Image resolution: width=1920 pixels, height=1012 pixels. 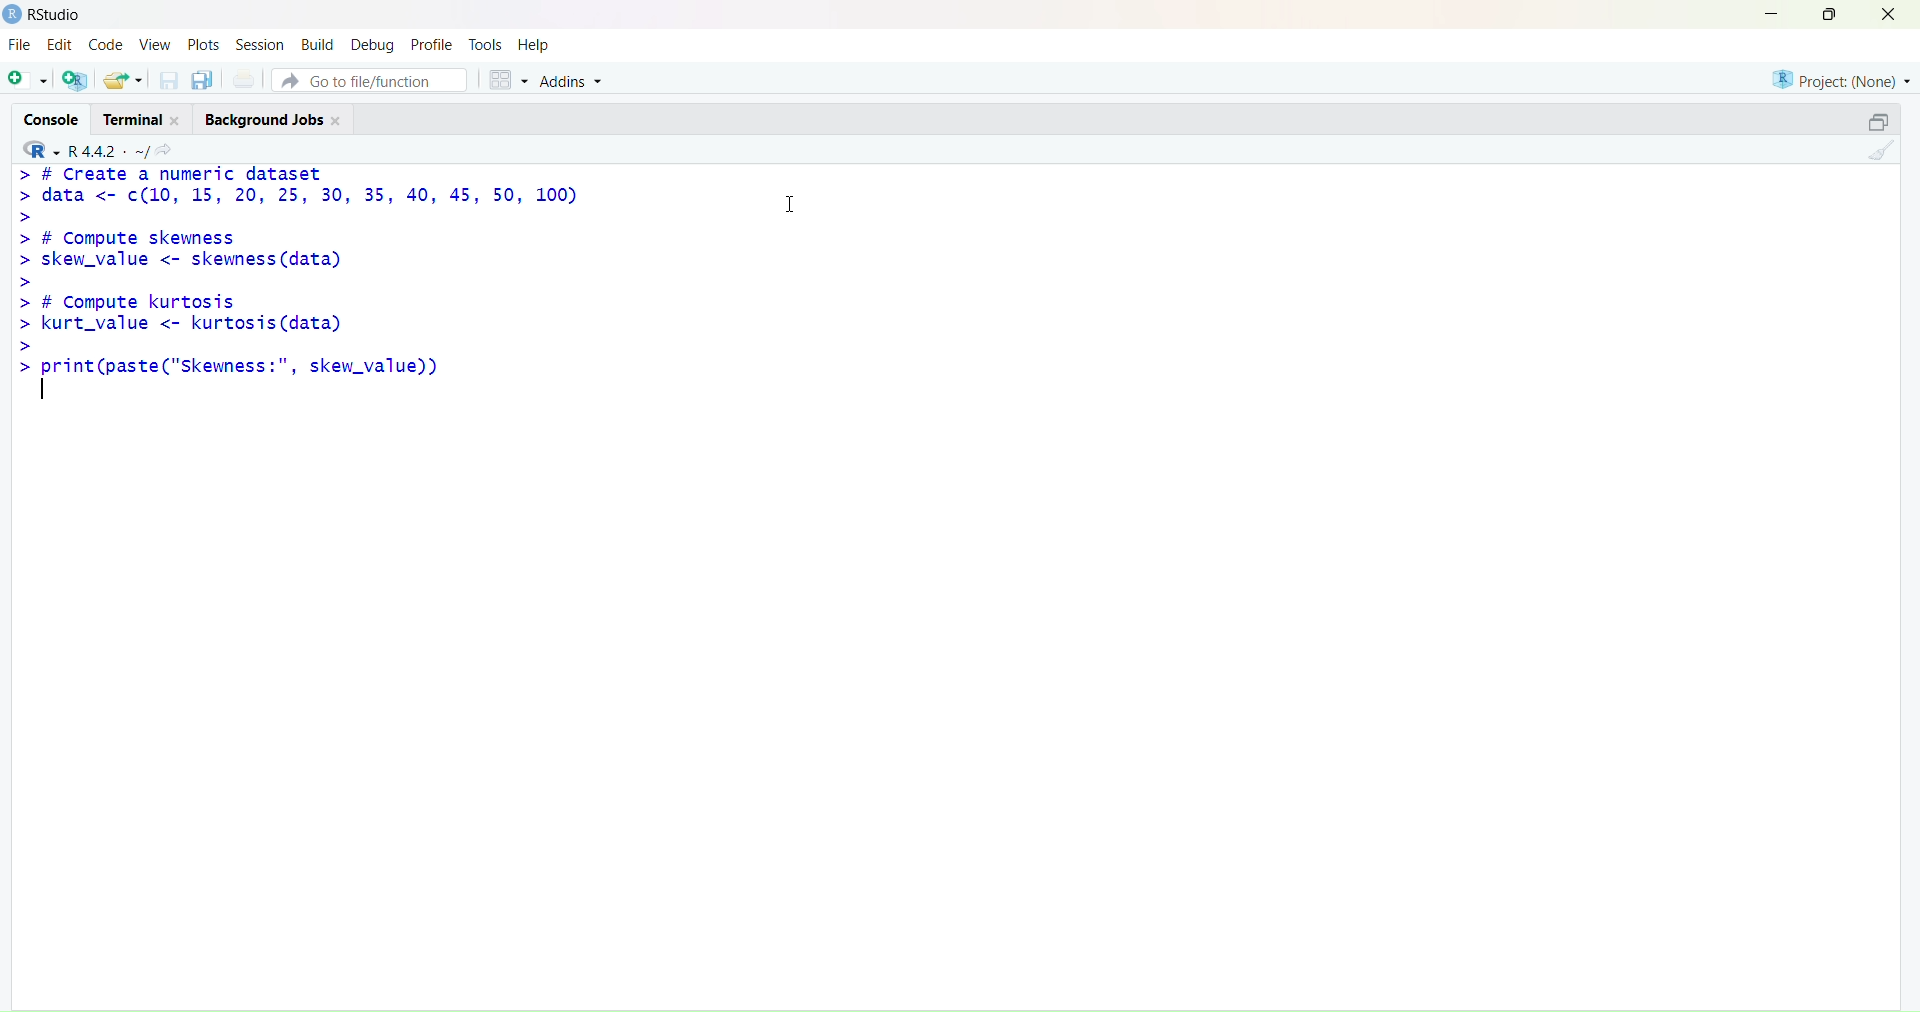 I want to click on Clear Console (Ctrl + L), so click(x=1877, y=158).